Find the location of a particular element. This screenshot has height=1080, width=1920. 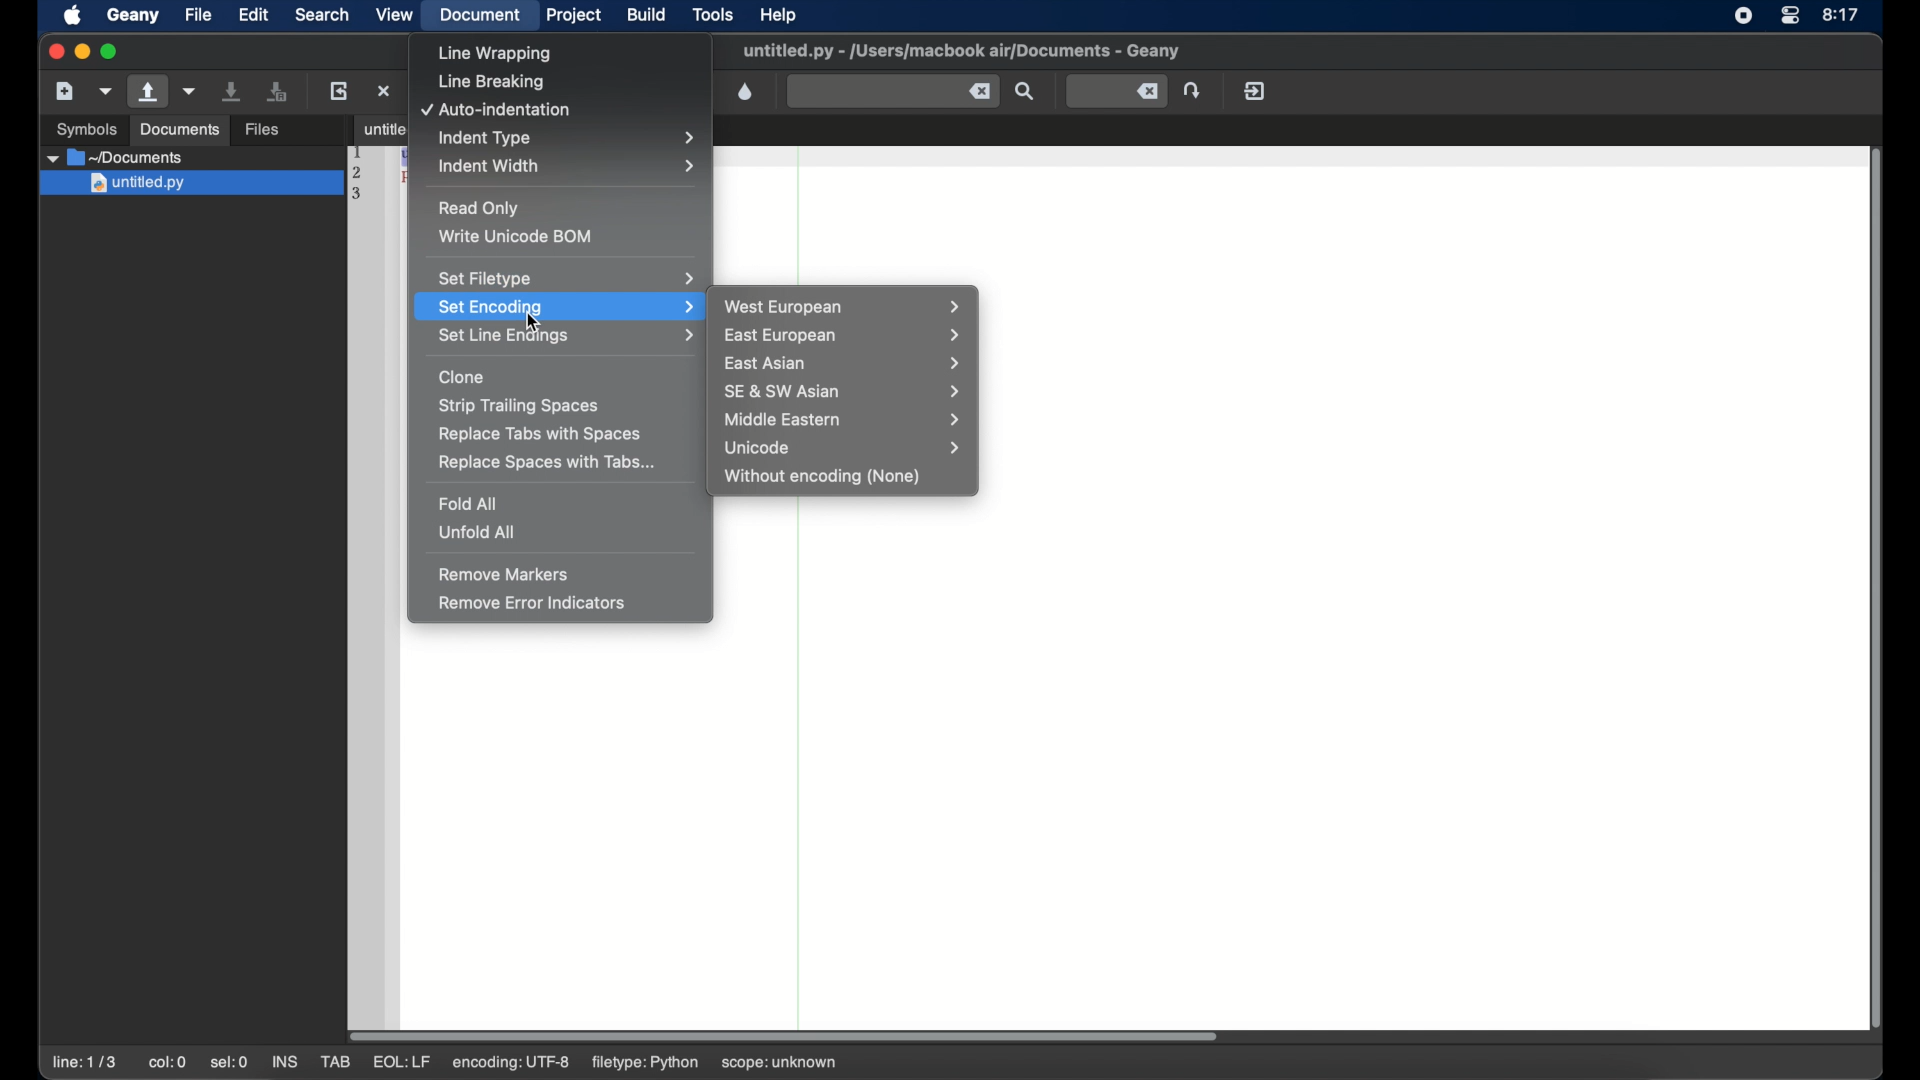

close is located at coordinates (54, 50).